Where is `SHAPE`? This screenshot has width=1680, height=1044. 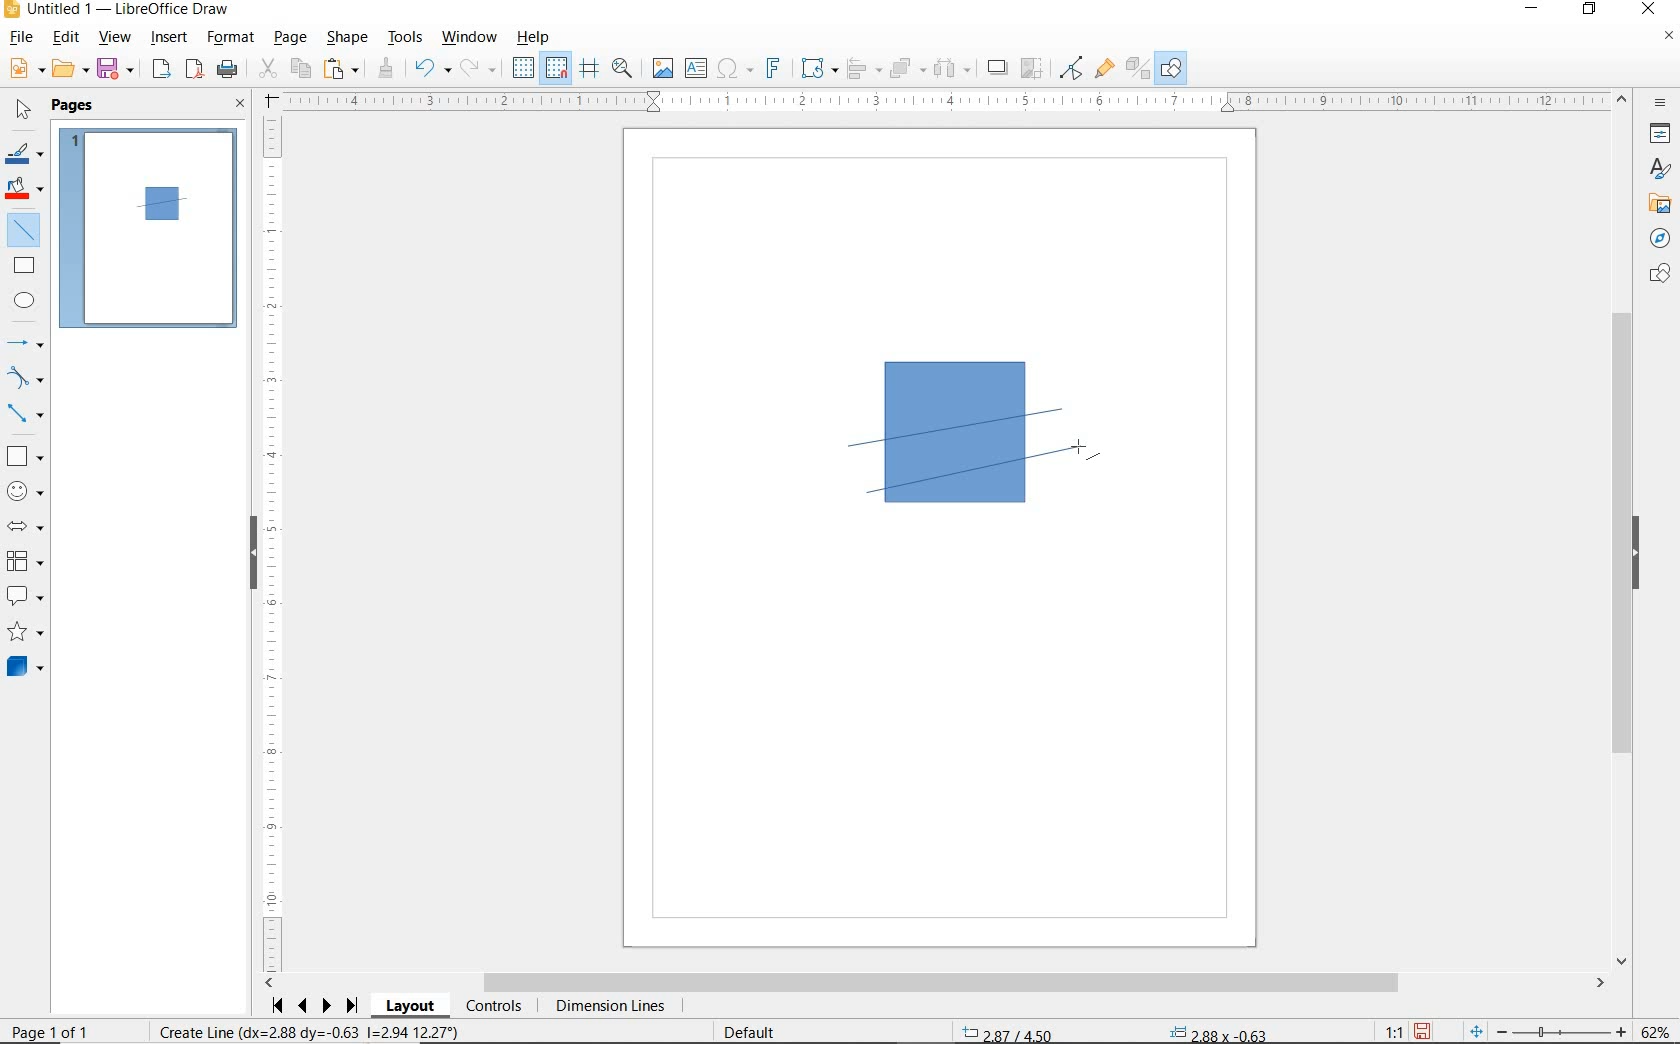
SHAPE is located at coordinates (347, 39).